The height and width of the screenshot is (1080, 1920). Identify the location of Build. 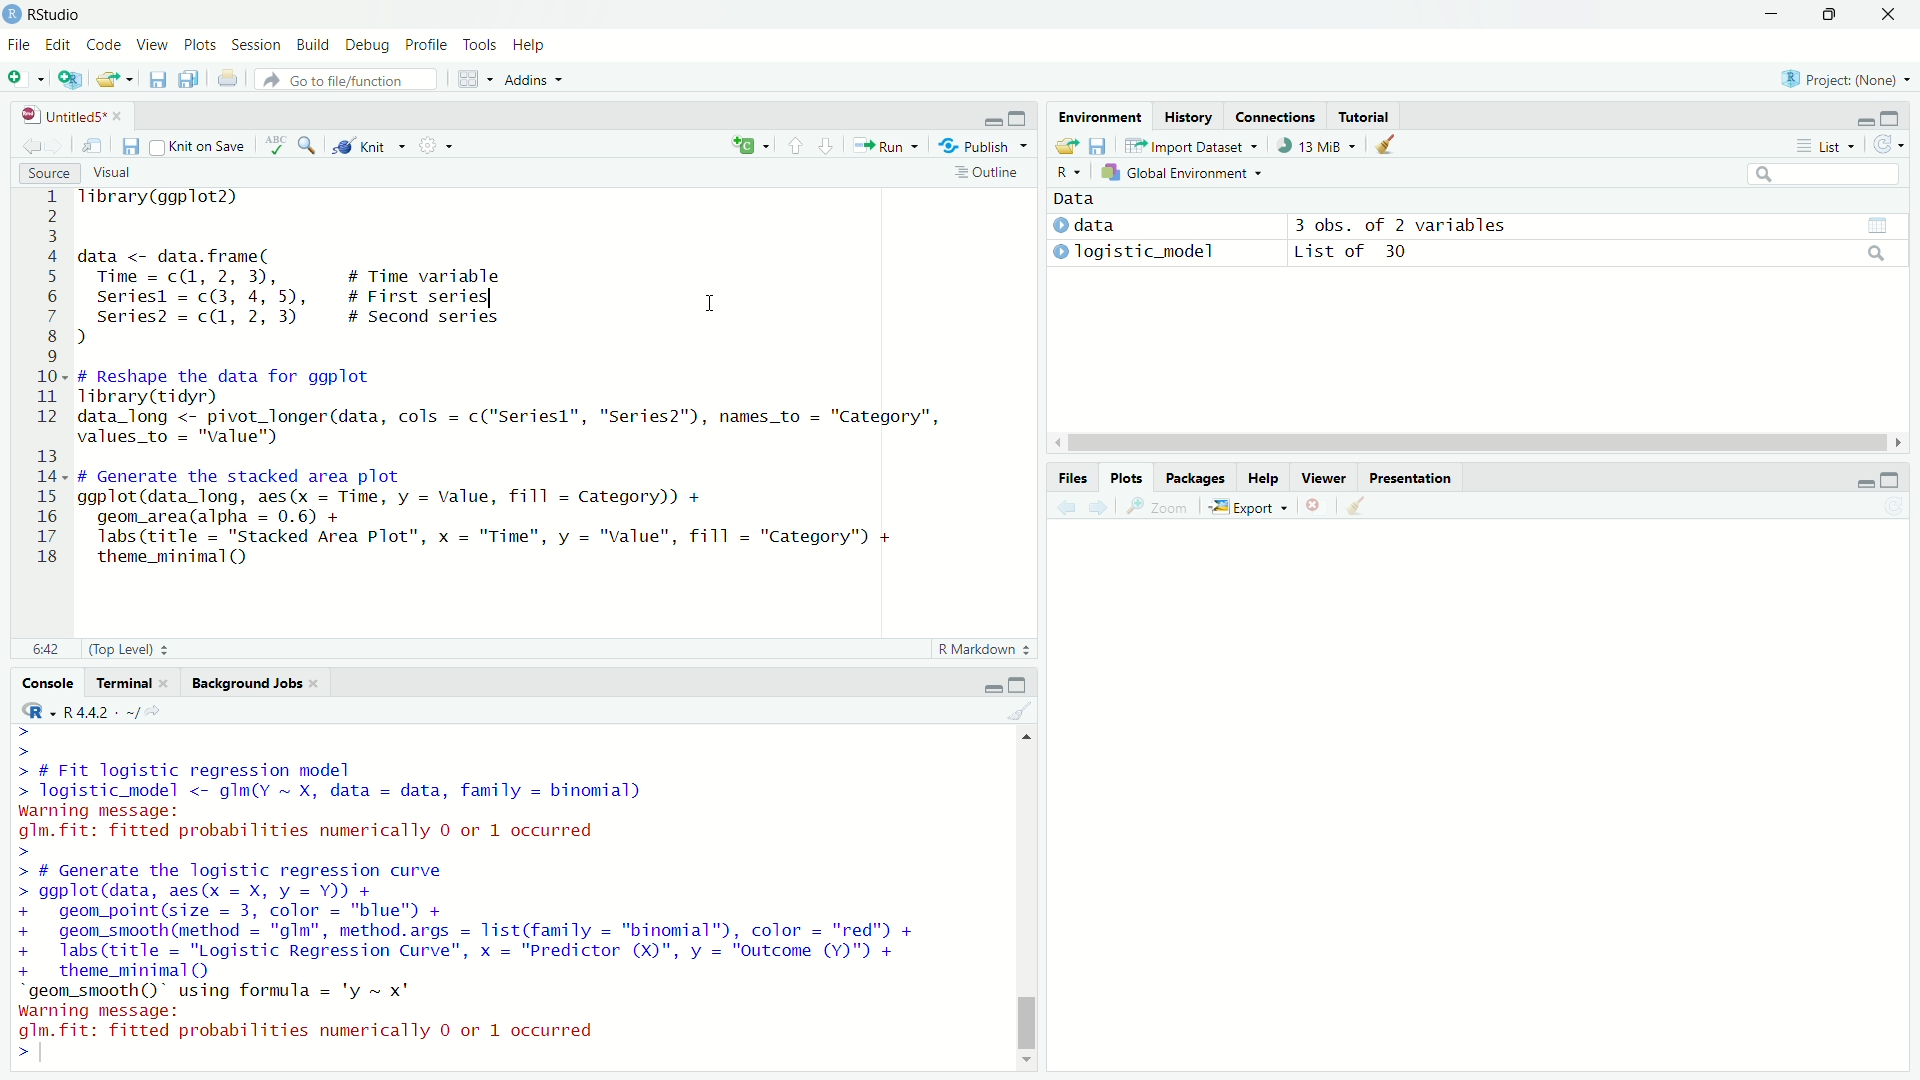
(310, 46).